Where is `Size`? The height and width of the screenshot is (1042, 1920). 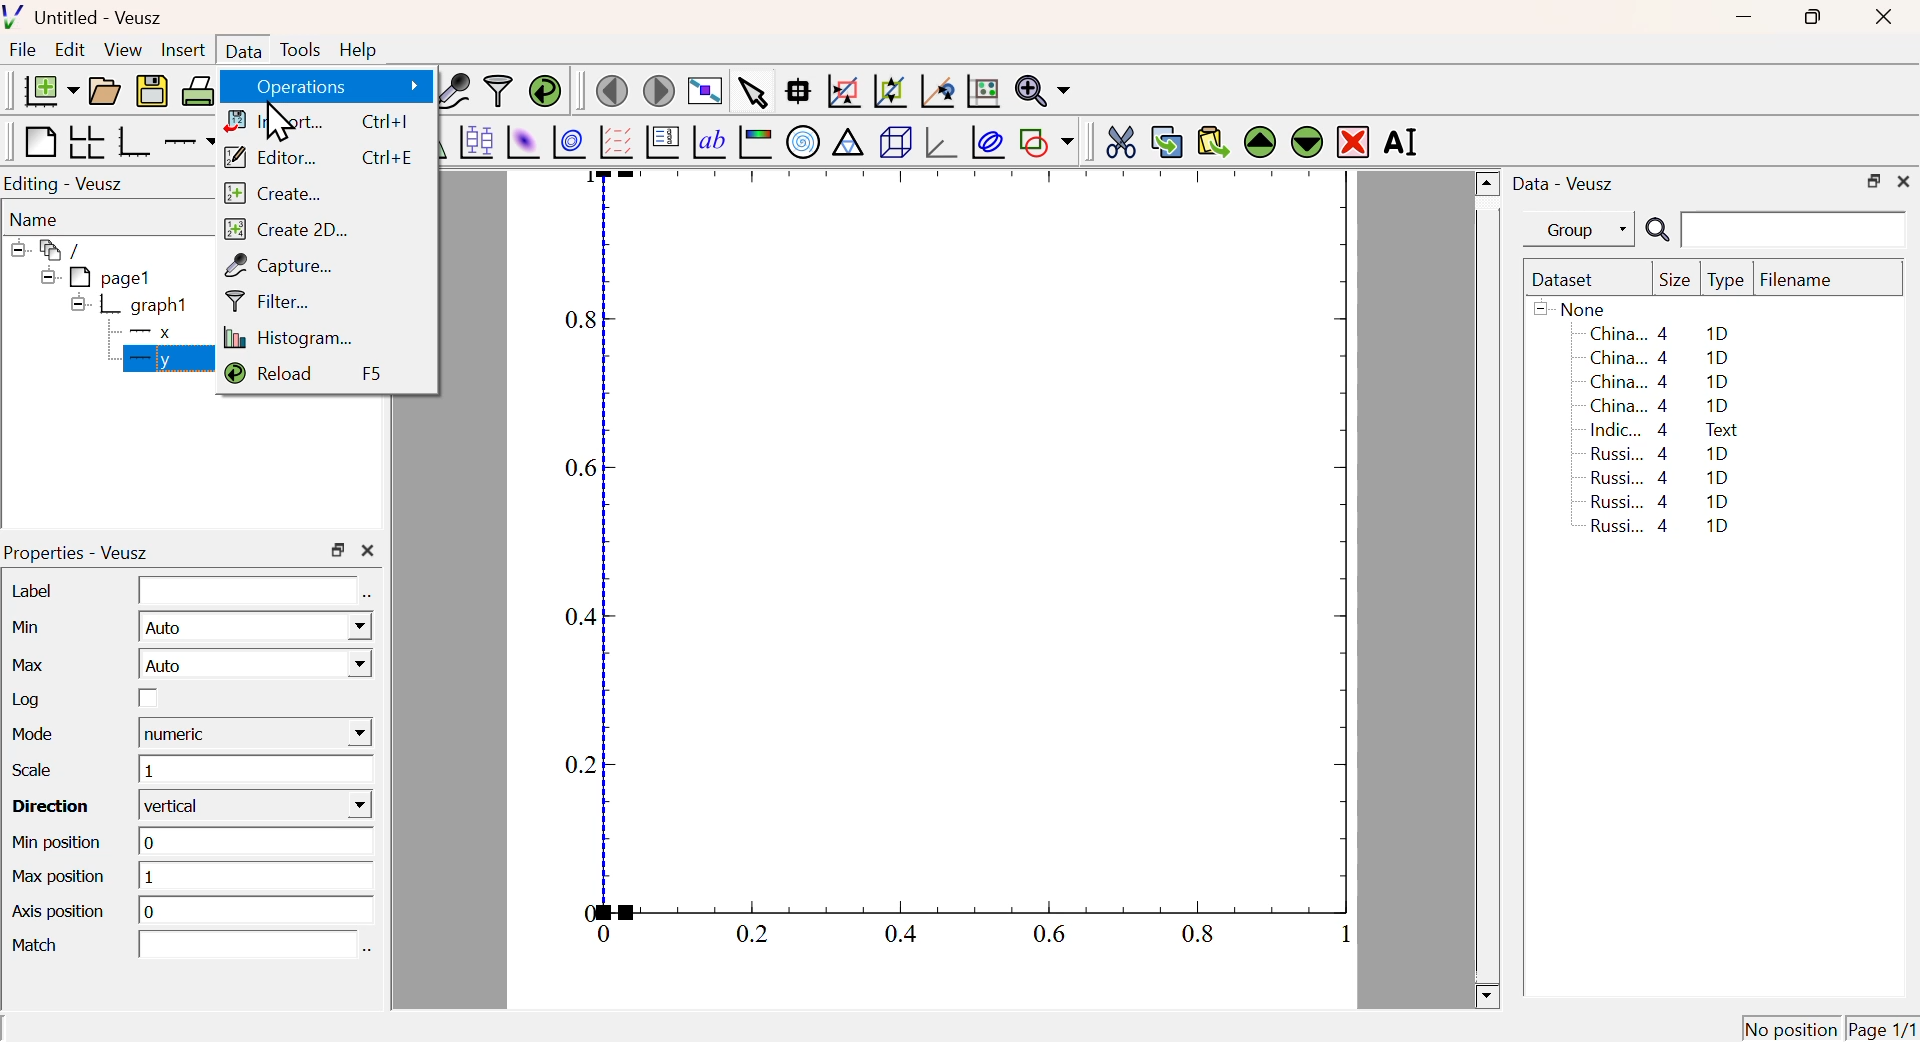 Size is located at coordinates (1675, 281).